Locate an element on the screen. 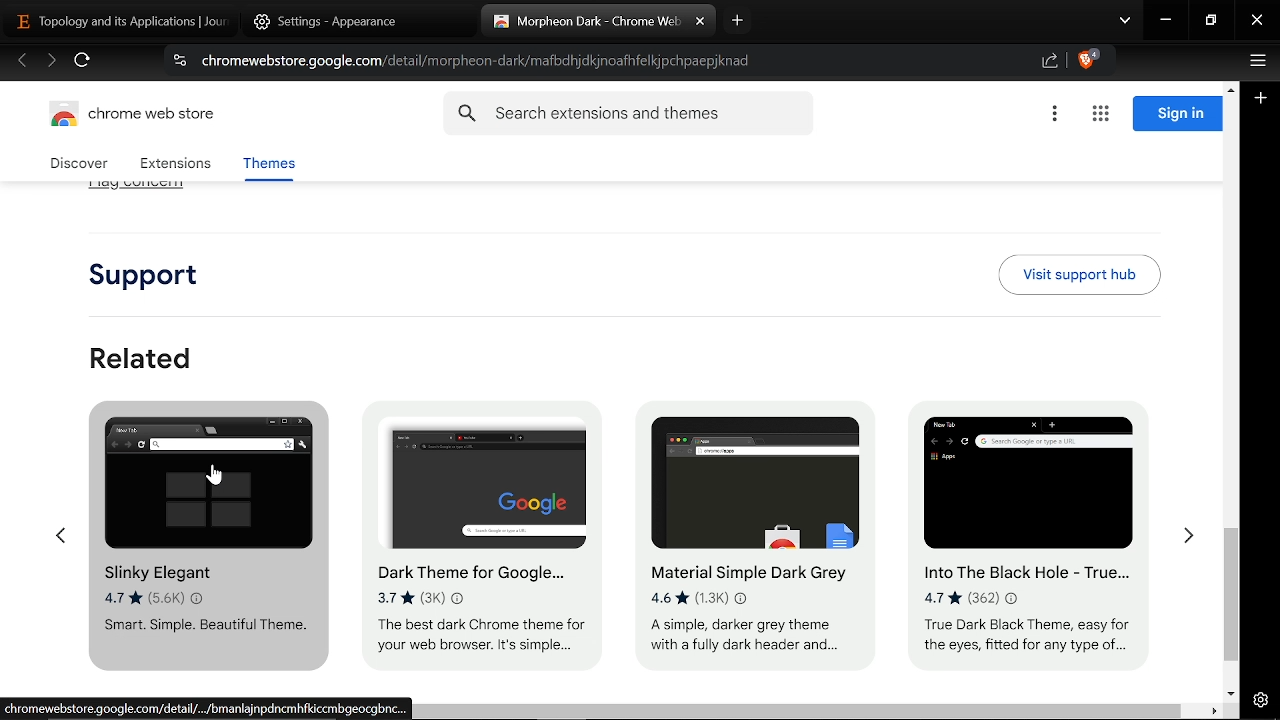 The width and height of the screenshot is (1280, 720). Extended URL is located at coordinates (210, 709).